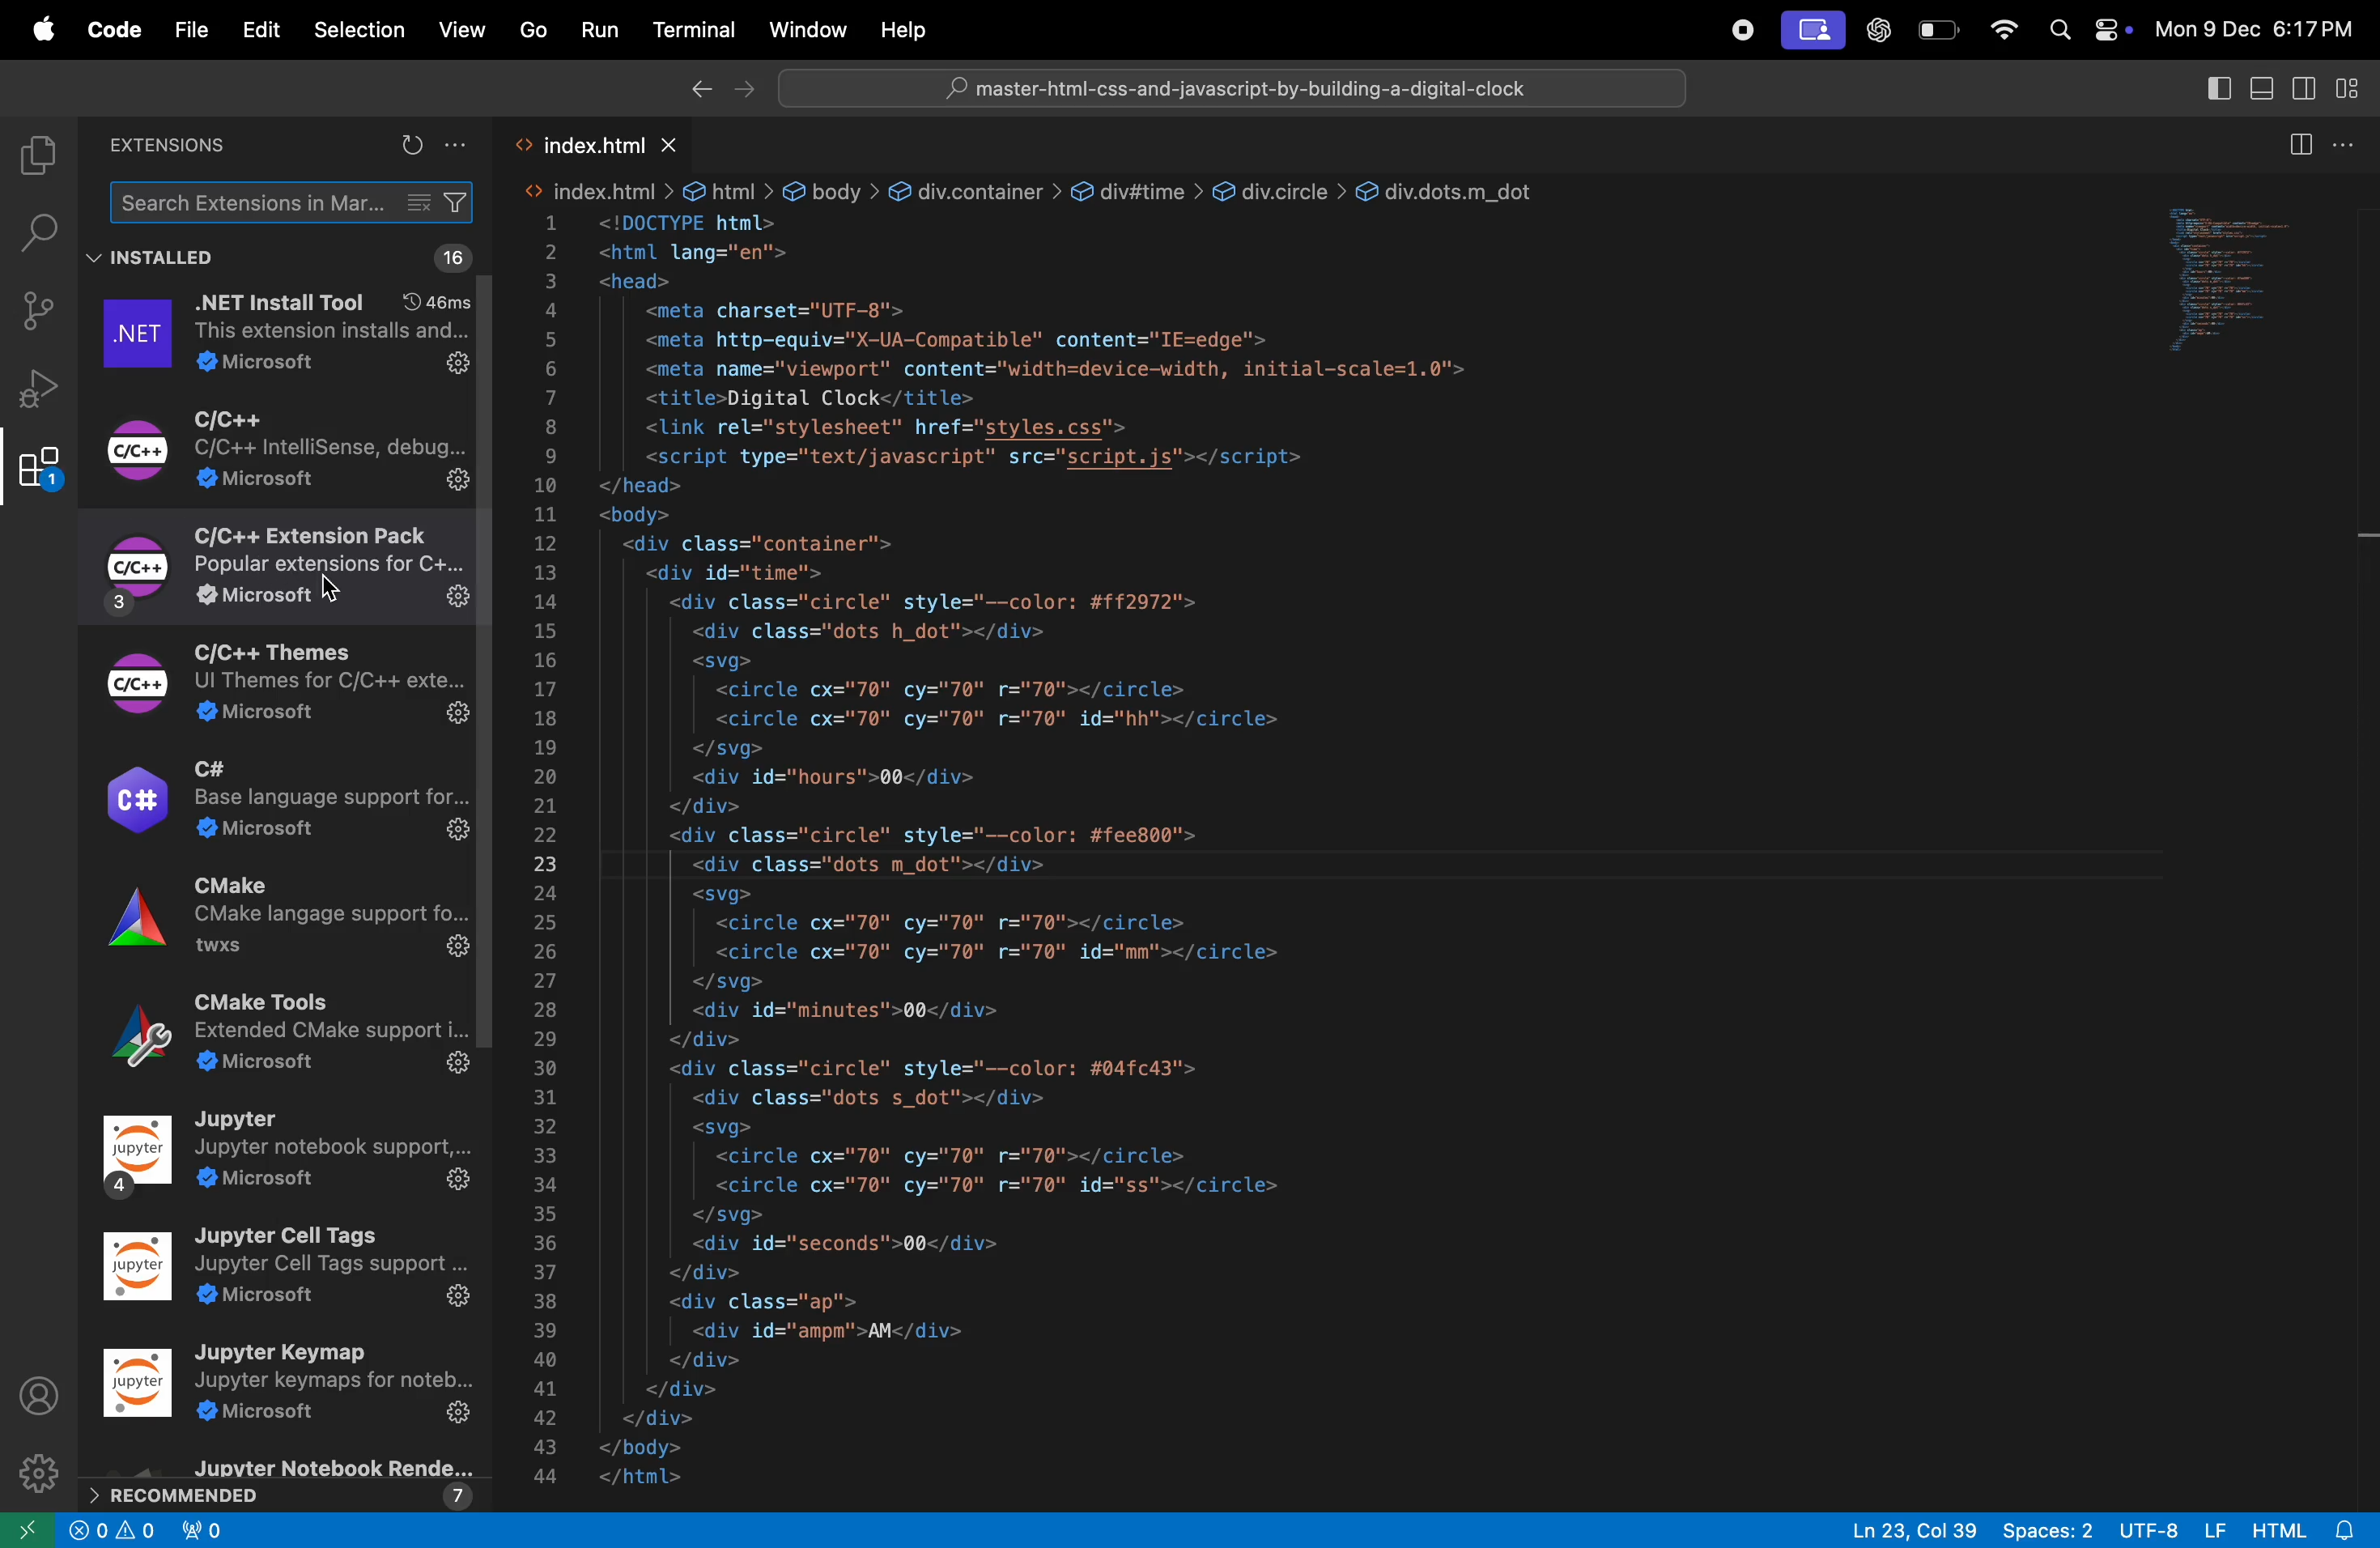 The height and width of the screenshot is (1548, 2380). What do you see at coordinates (2000, 31) in the screenshot?
I see `wifi` at bounding box center [2000, 31].